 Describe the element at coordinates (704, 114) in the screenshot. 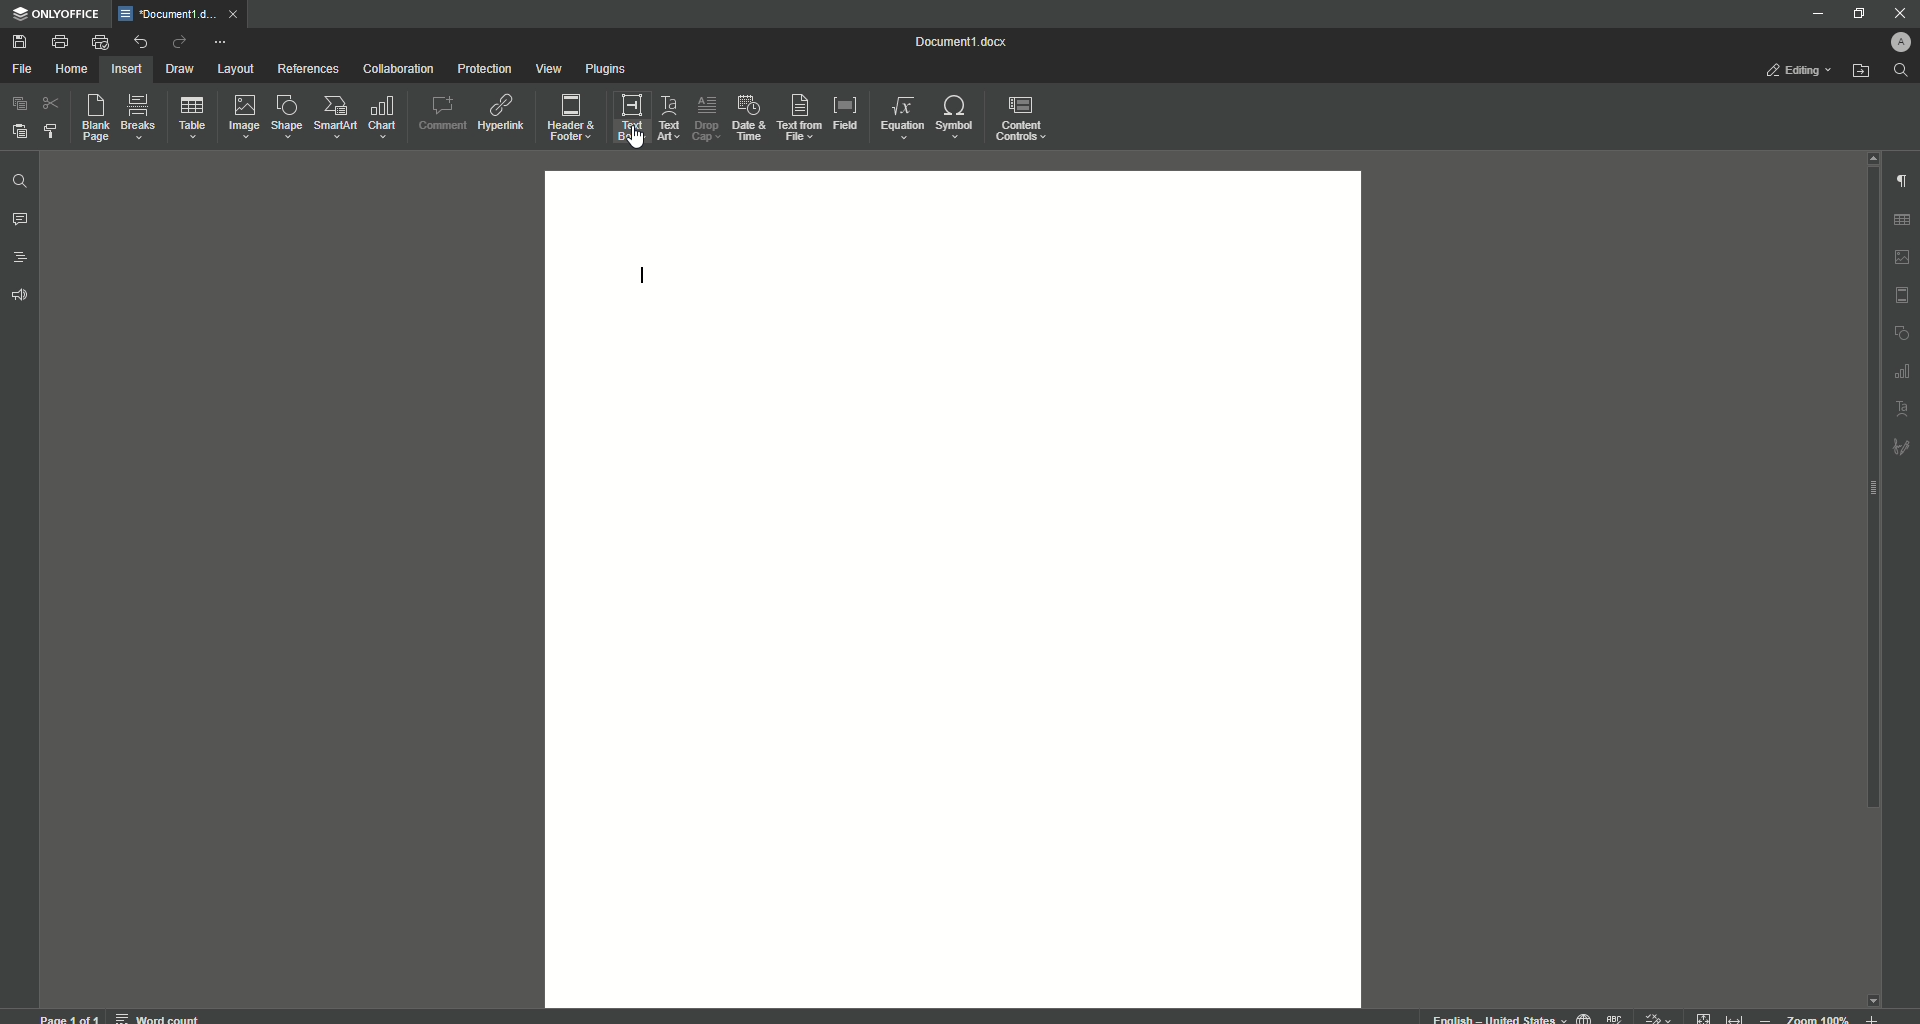

I see `Drop Cap` at that location.